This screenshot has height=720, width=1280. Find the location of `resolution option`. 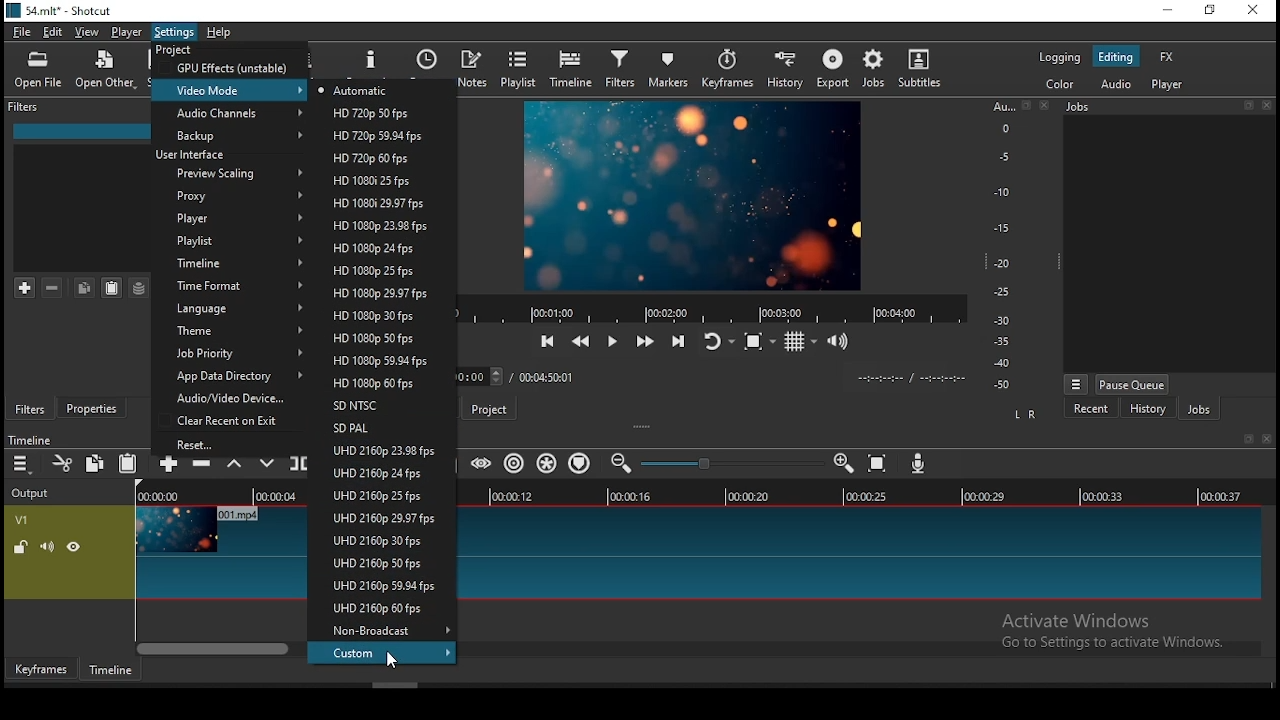

resolution option is located at coordinates (379, 495).